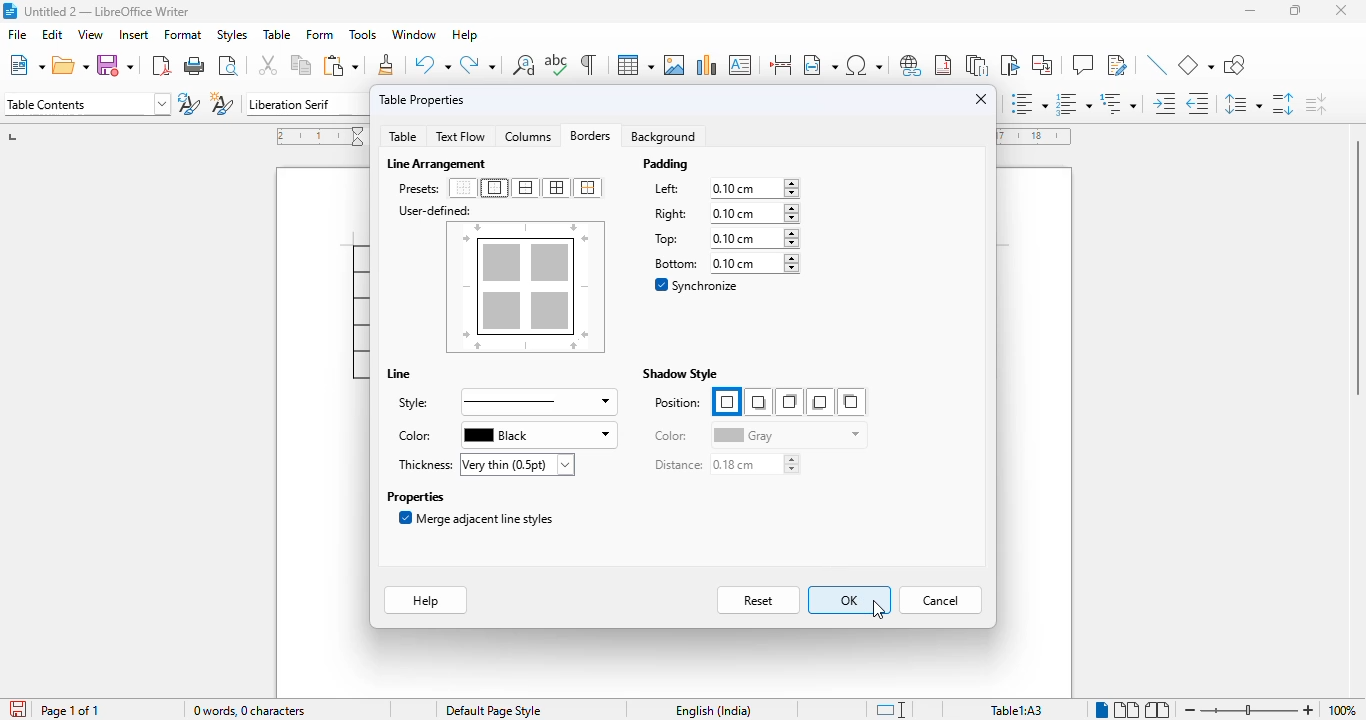 The image size is (1366, 720). Describe the element at coordinates (161, 66) in the screenshot. I see `export directly as PDF` at that location.